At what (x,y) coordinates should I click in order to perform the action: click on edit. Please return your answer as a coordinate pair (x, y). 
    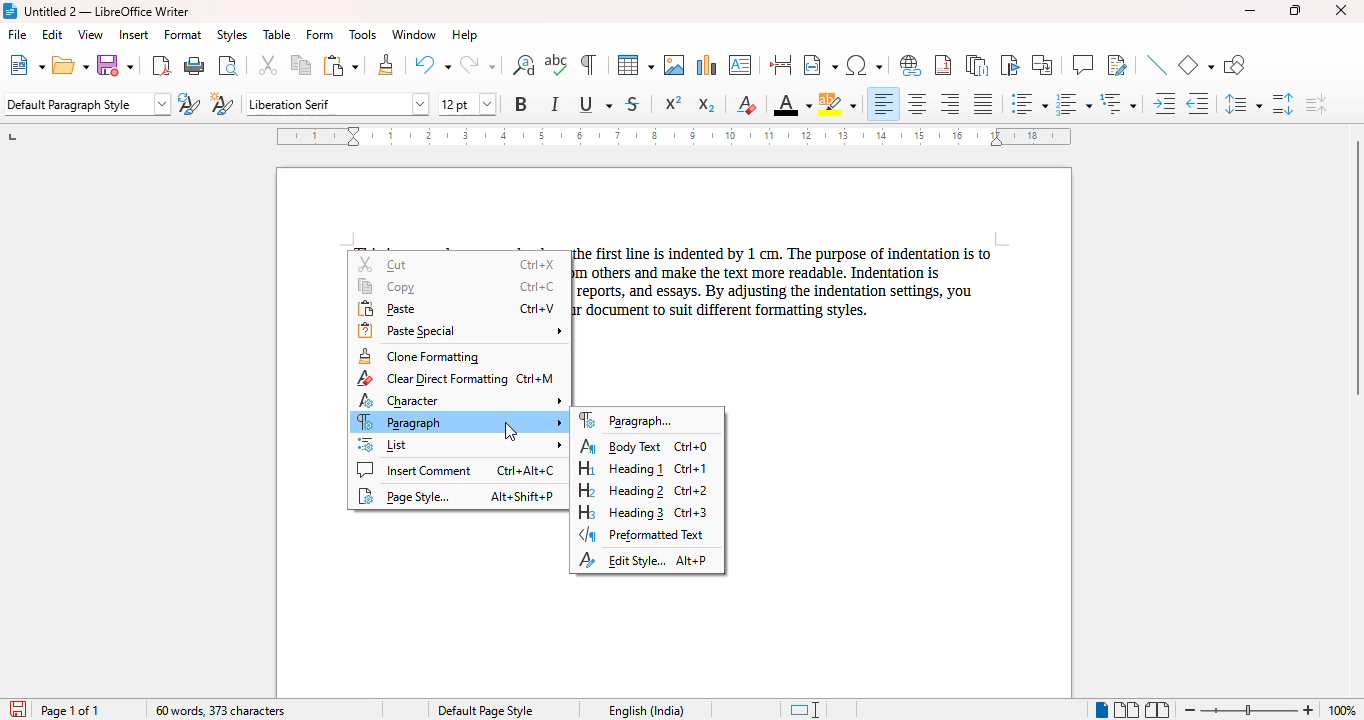
    Looking at the image, I should click on (53, 34).